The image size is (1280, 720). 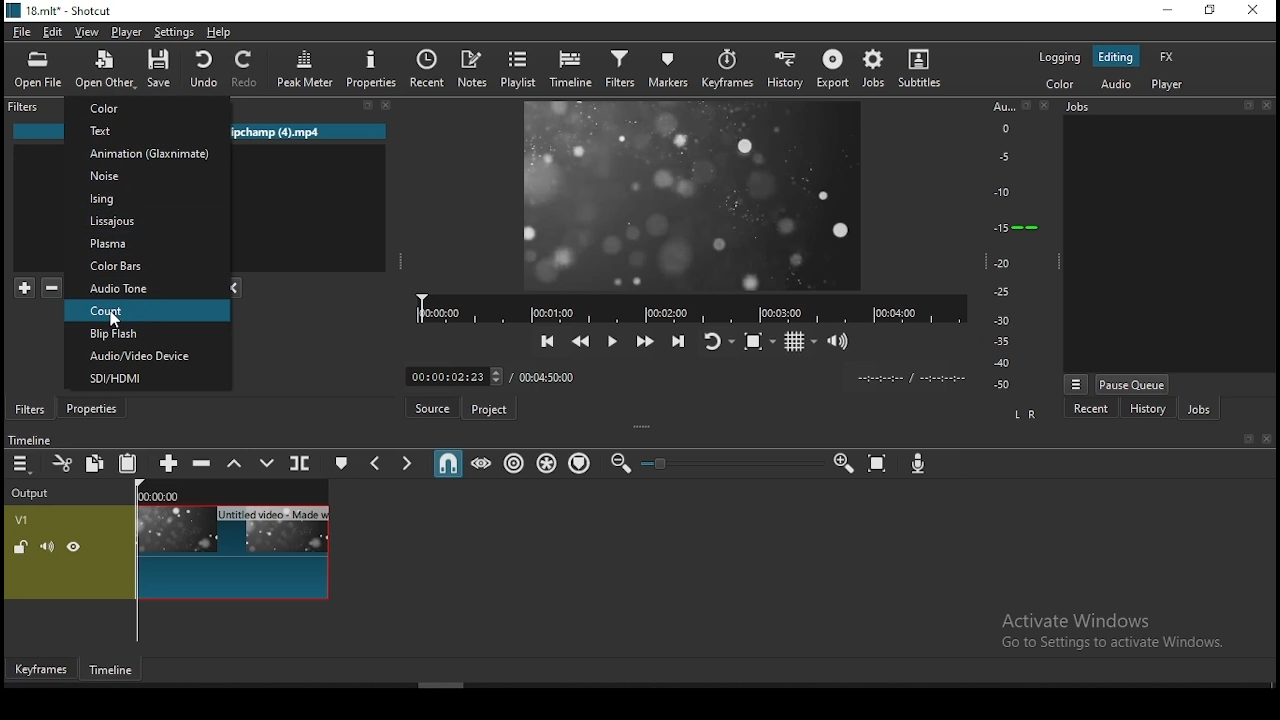 What do you see at coordinates (104, 67) in the screenshot?
I see `open other` at bounding box center [104, 67].